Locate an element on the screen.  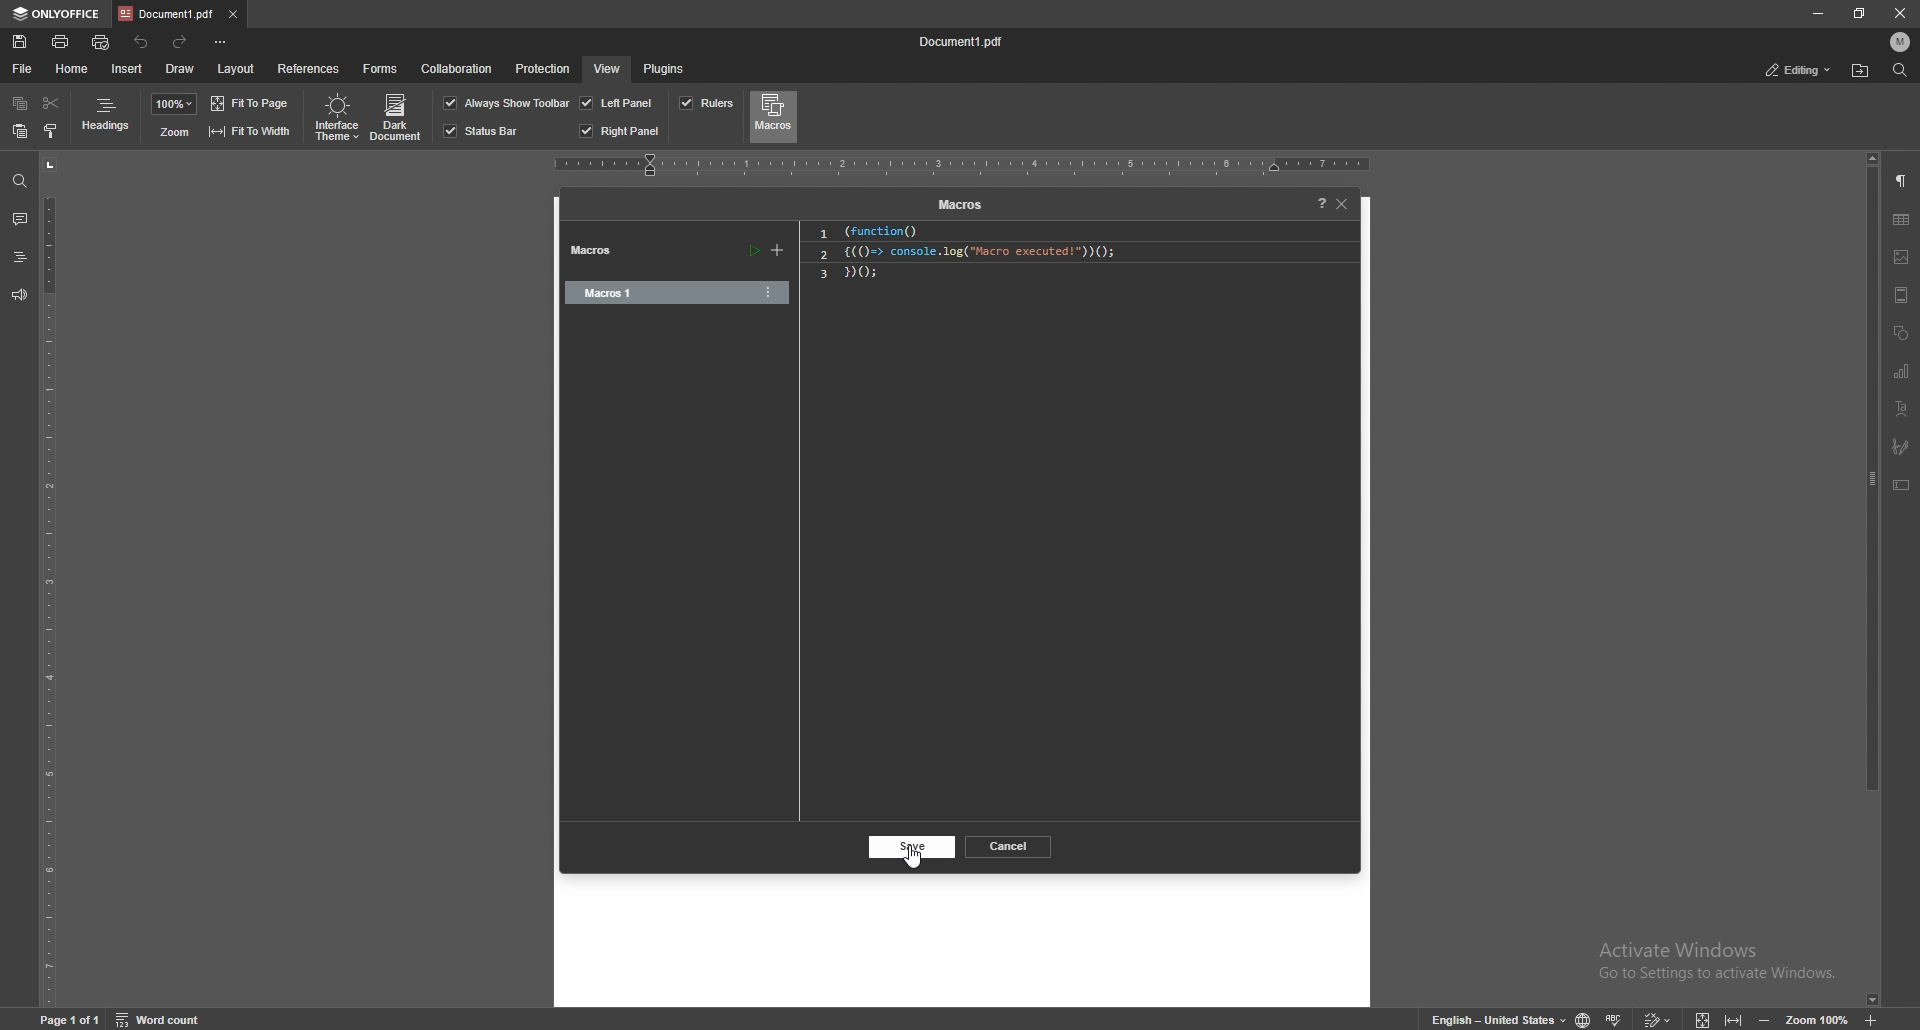
protection is located at coordinates (543, 67).